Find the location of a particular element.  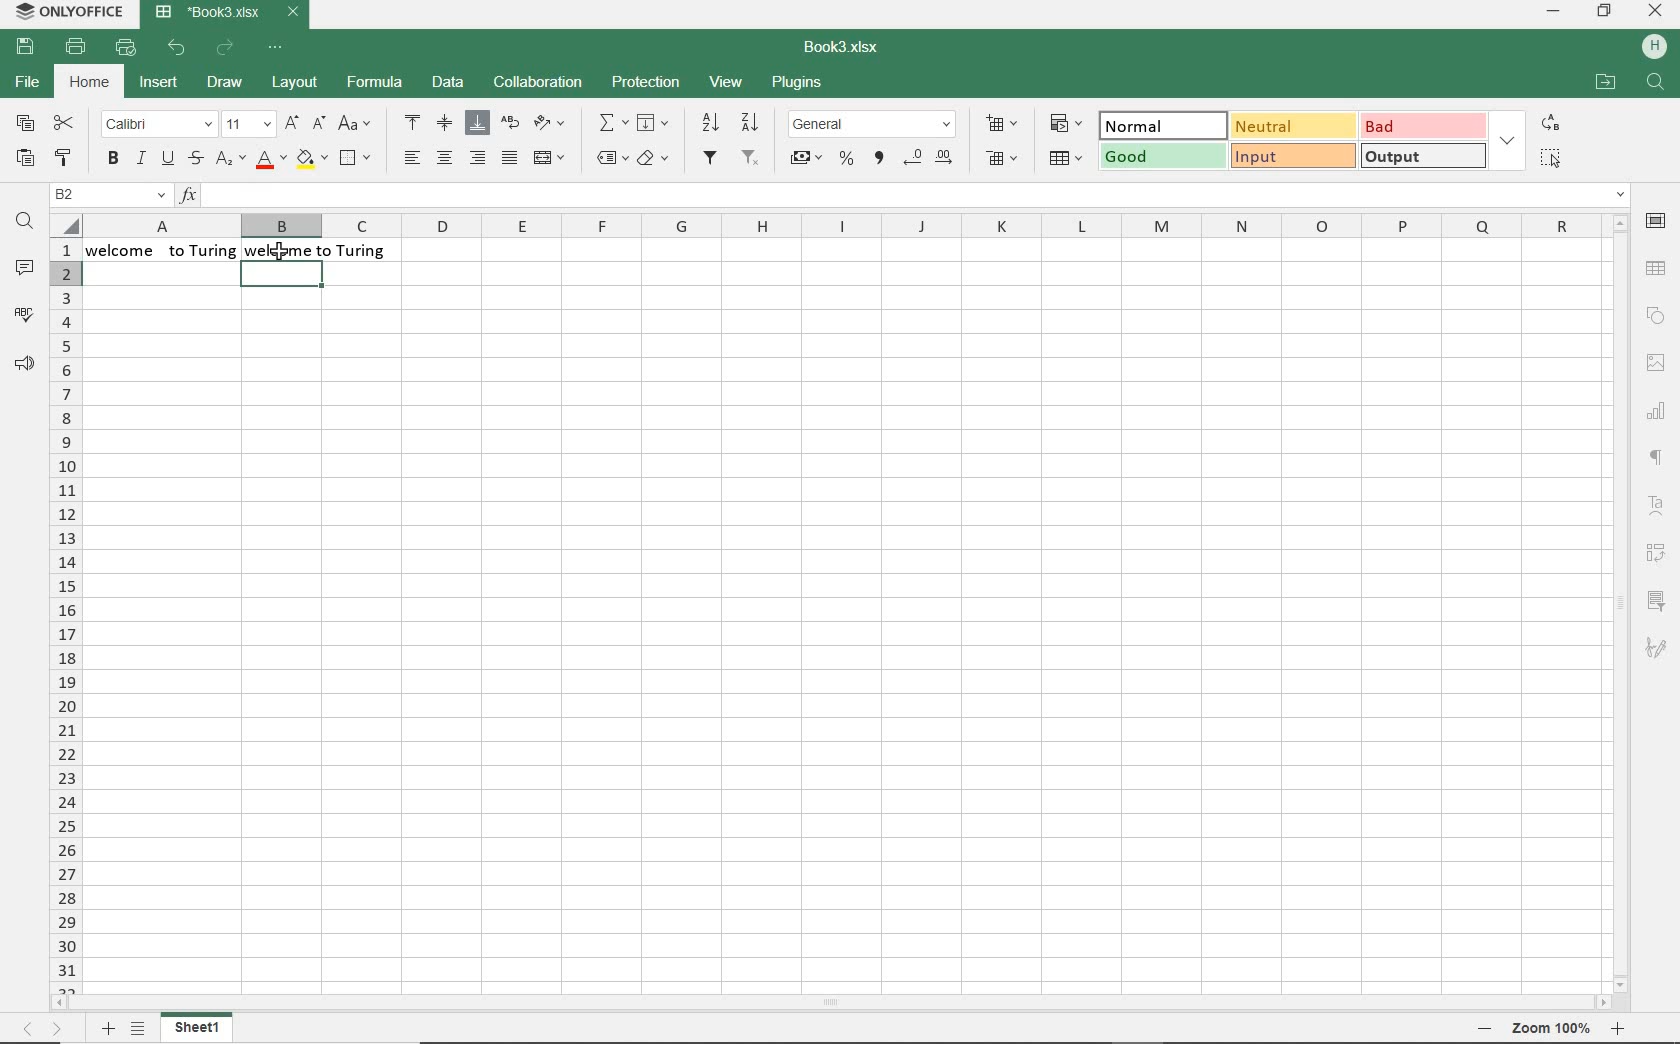

slicer is located at coordinates (1657, 599).